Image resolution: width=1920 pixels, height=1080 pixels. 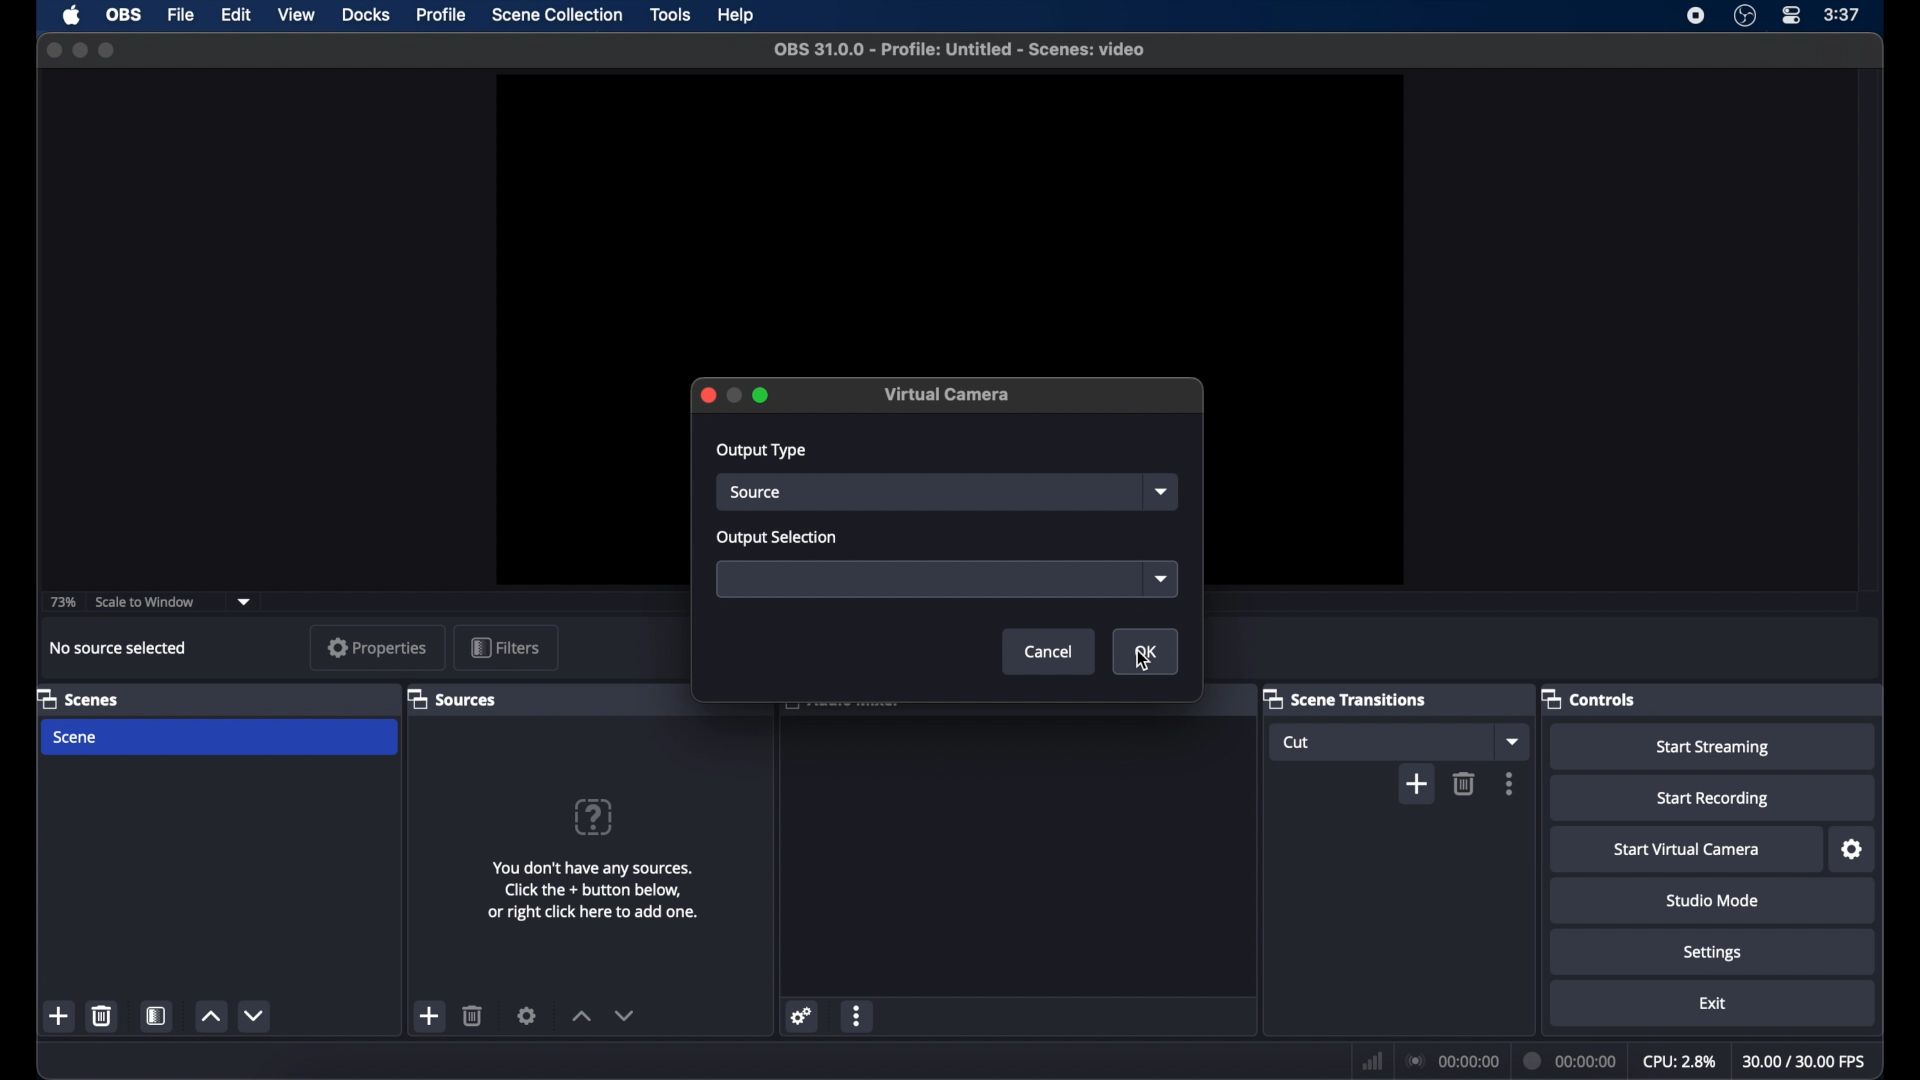 What do you see at coordinates (1790, 16) in the screenshot?
I see `control center` at bounding box center [1790, 16].